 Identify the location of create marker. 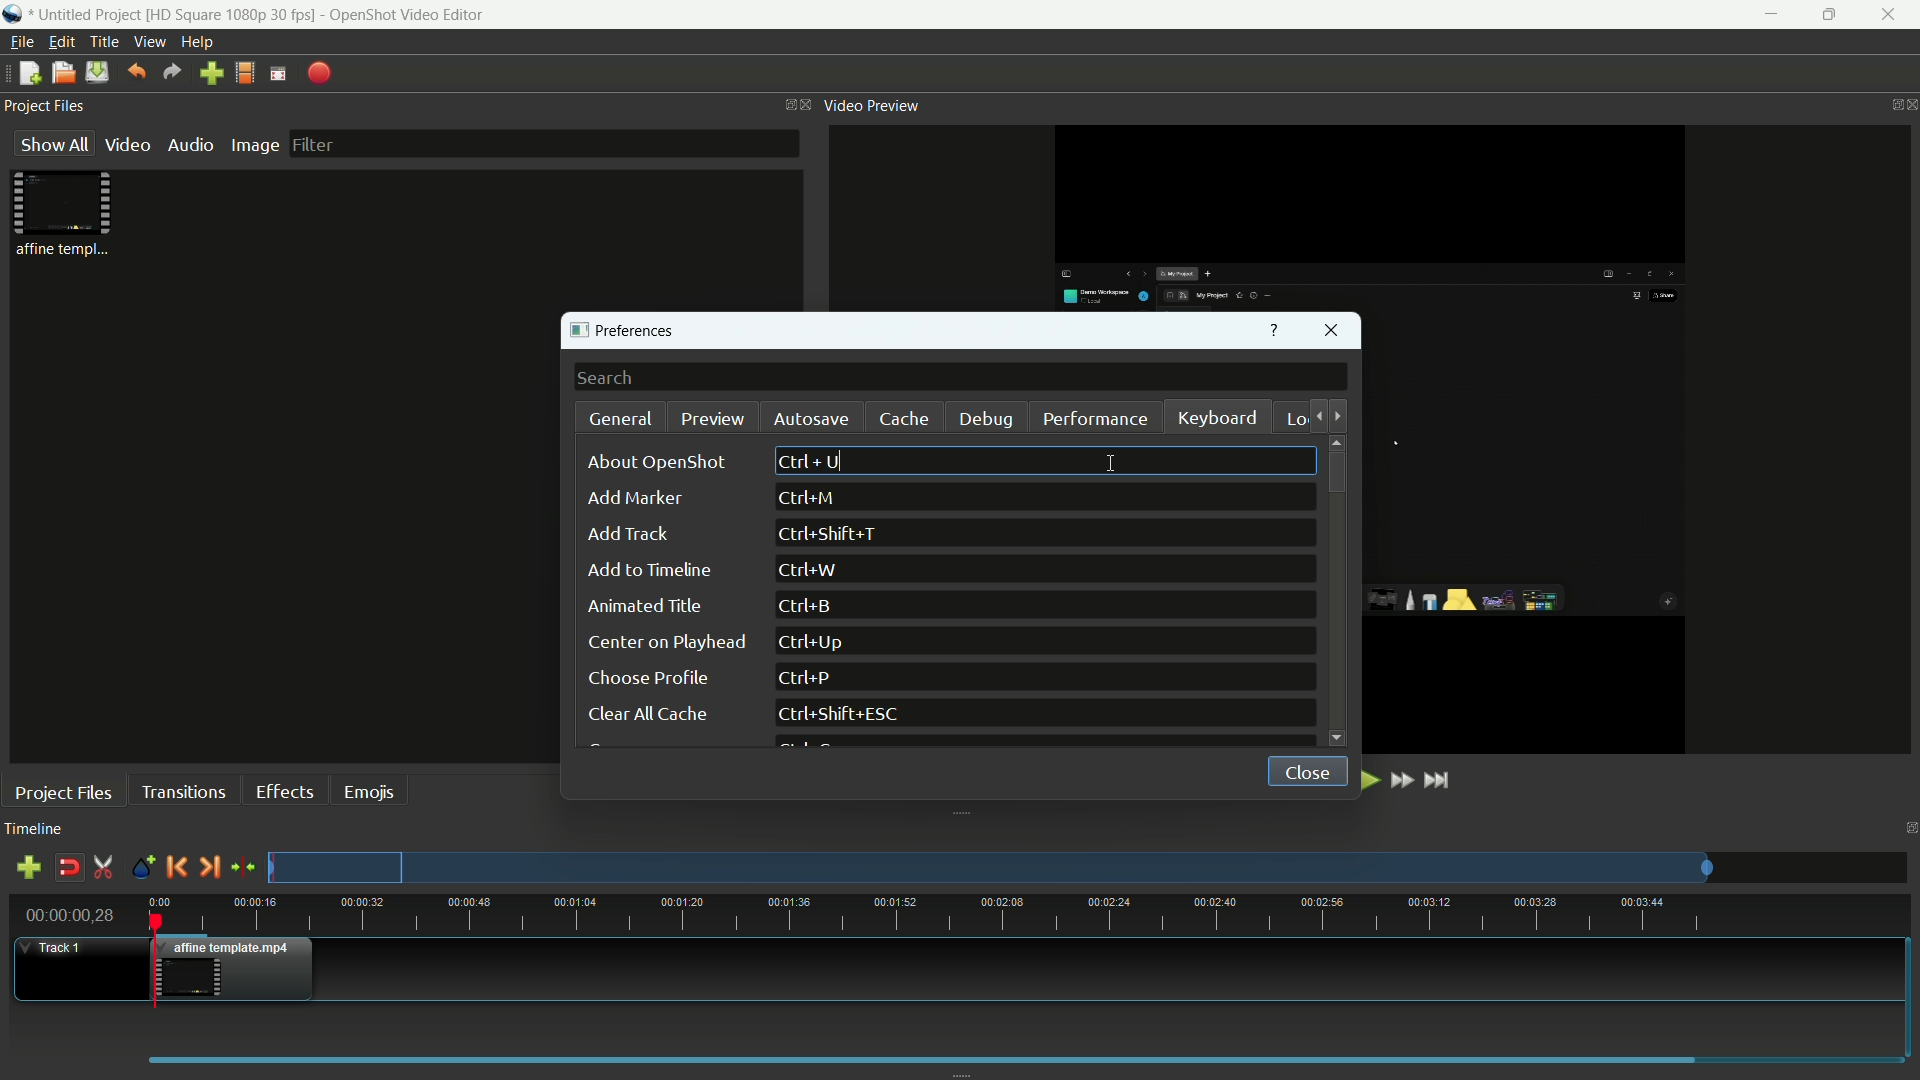
(139, 868).